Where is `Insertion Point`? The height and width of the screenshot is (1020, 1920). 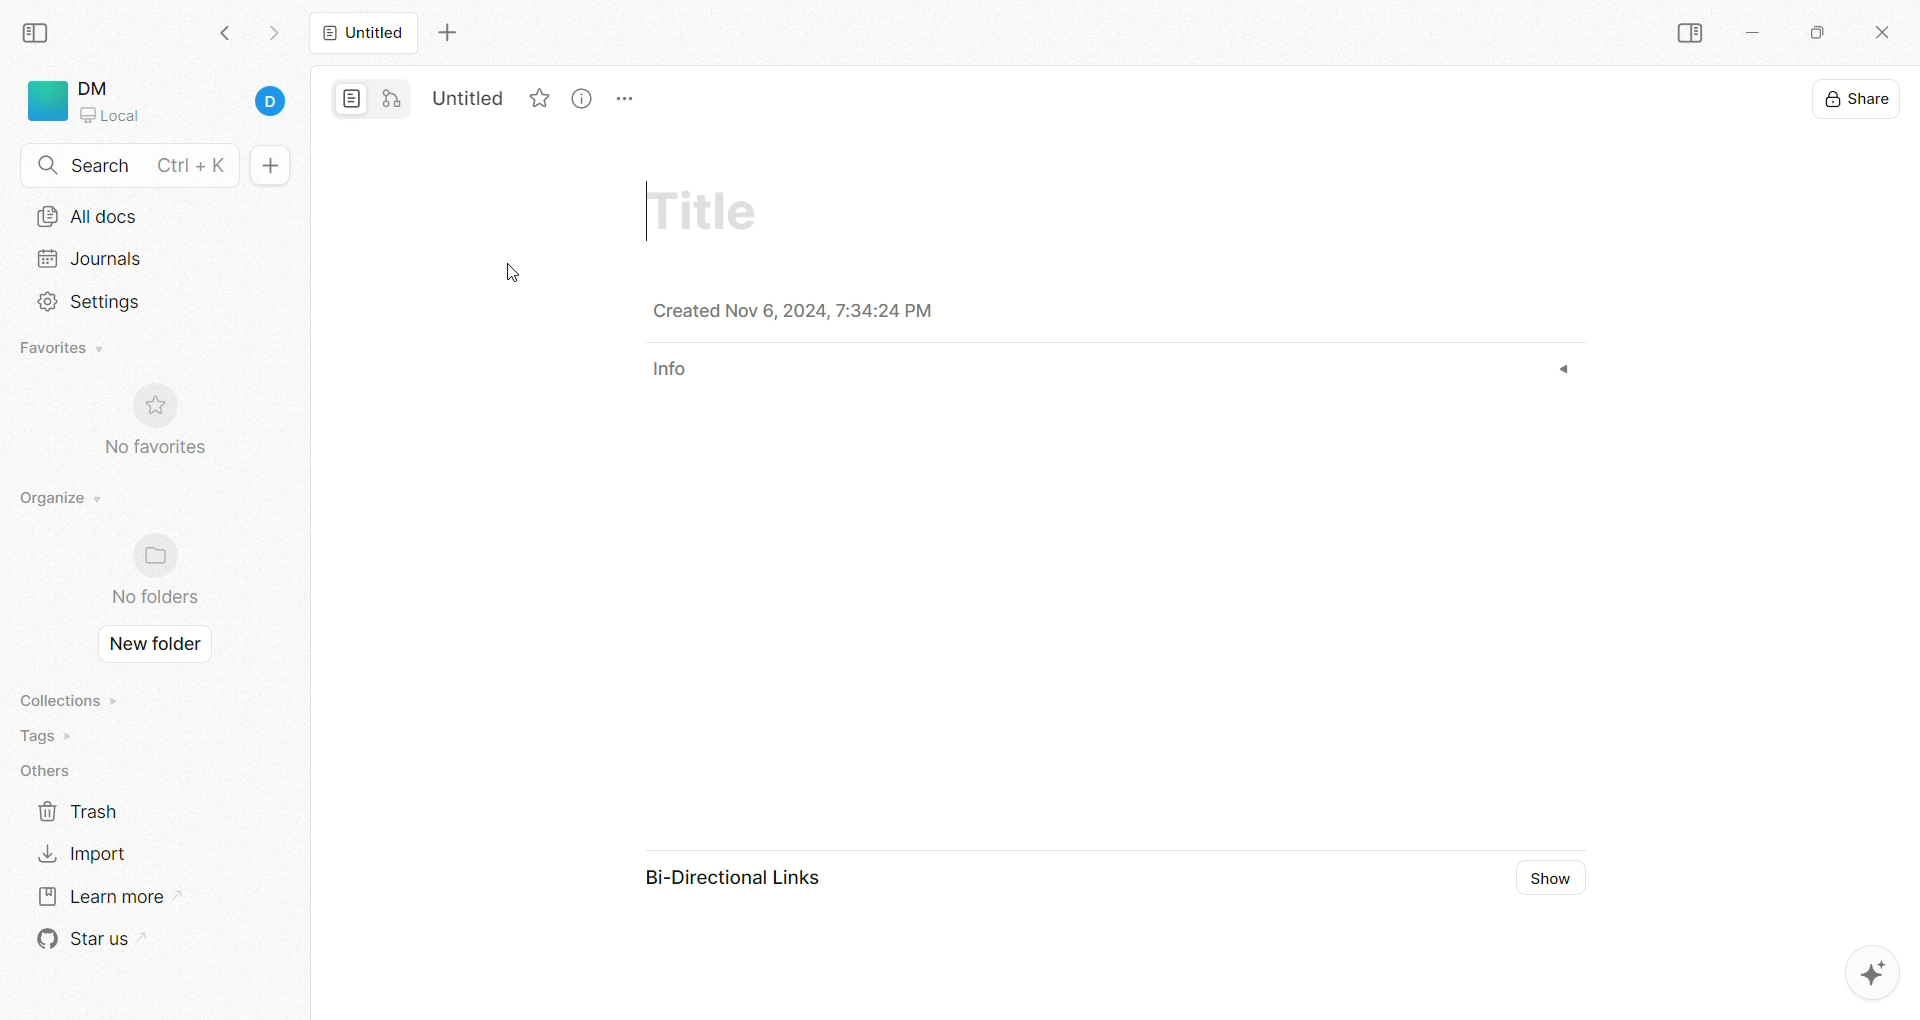 Insertion Point is located at coordinates (641, 210).